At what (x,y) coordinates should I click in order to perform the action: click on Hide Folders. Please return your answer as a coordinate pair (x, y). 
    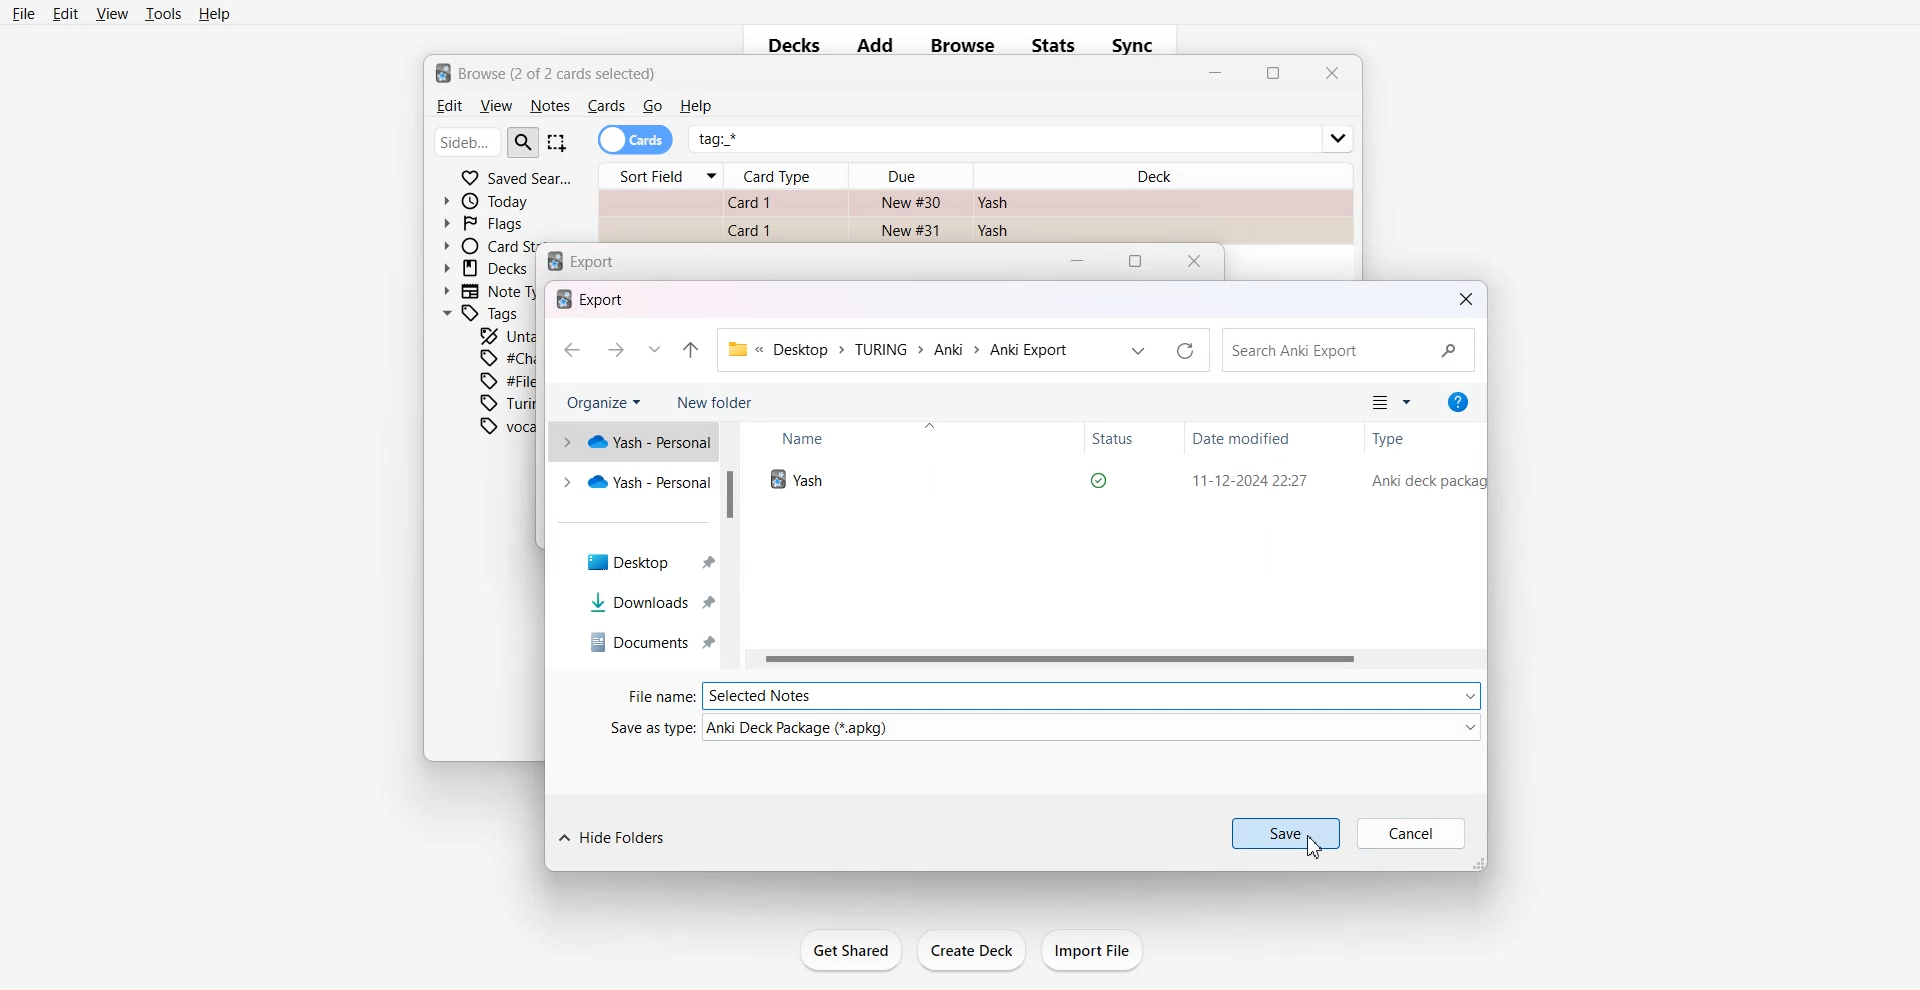
    Looking at the image, I should click on (613, 837).